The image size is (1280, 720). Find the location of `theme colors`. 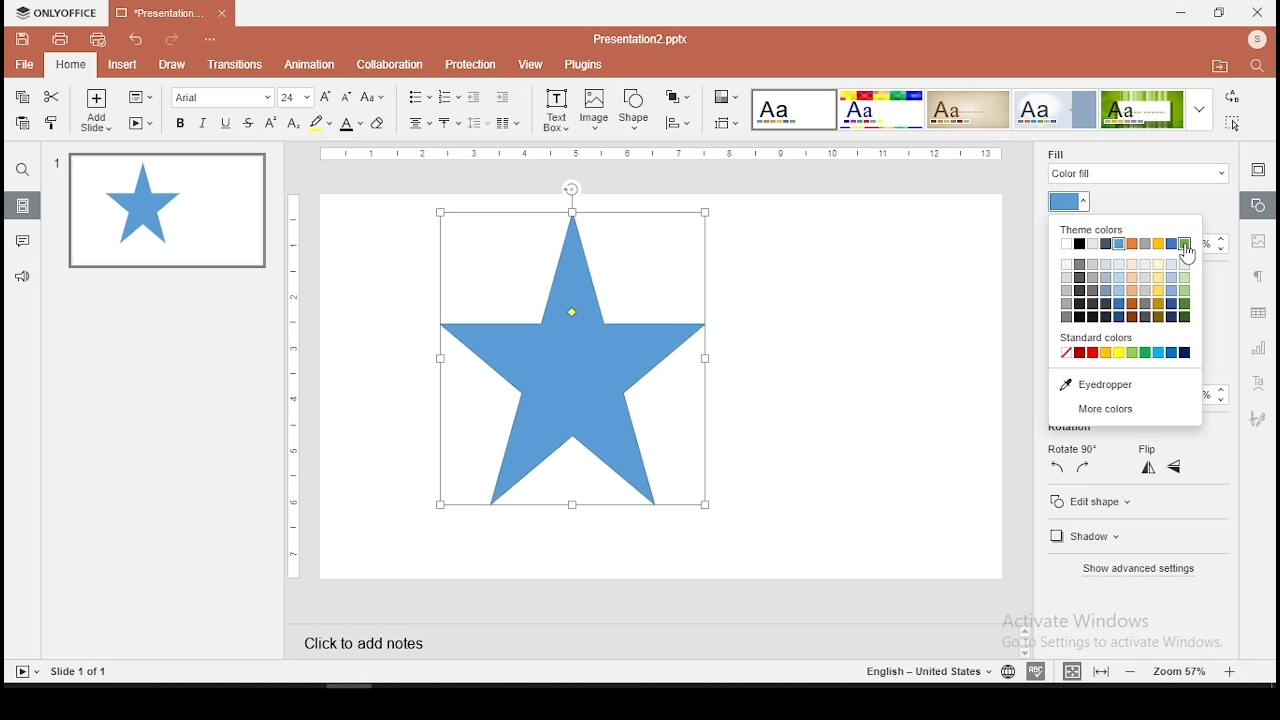

theme colors is located at coordinates (1129, 245).